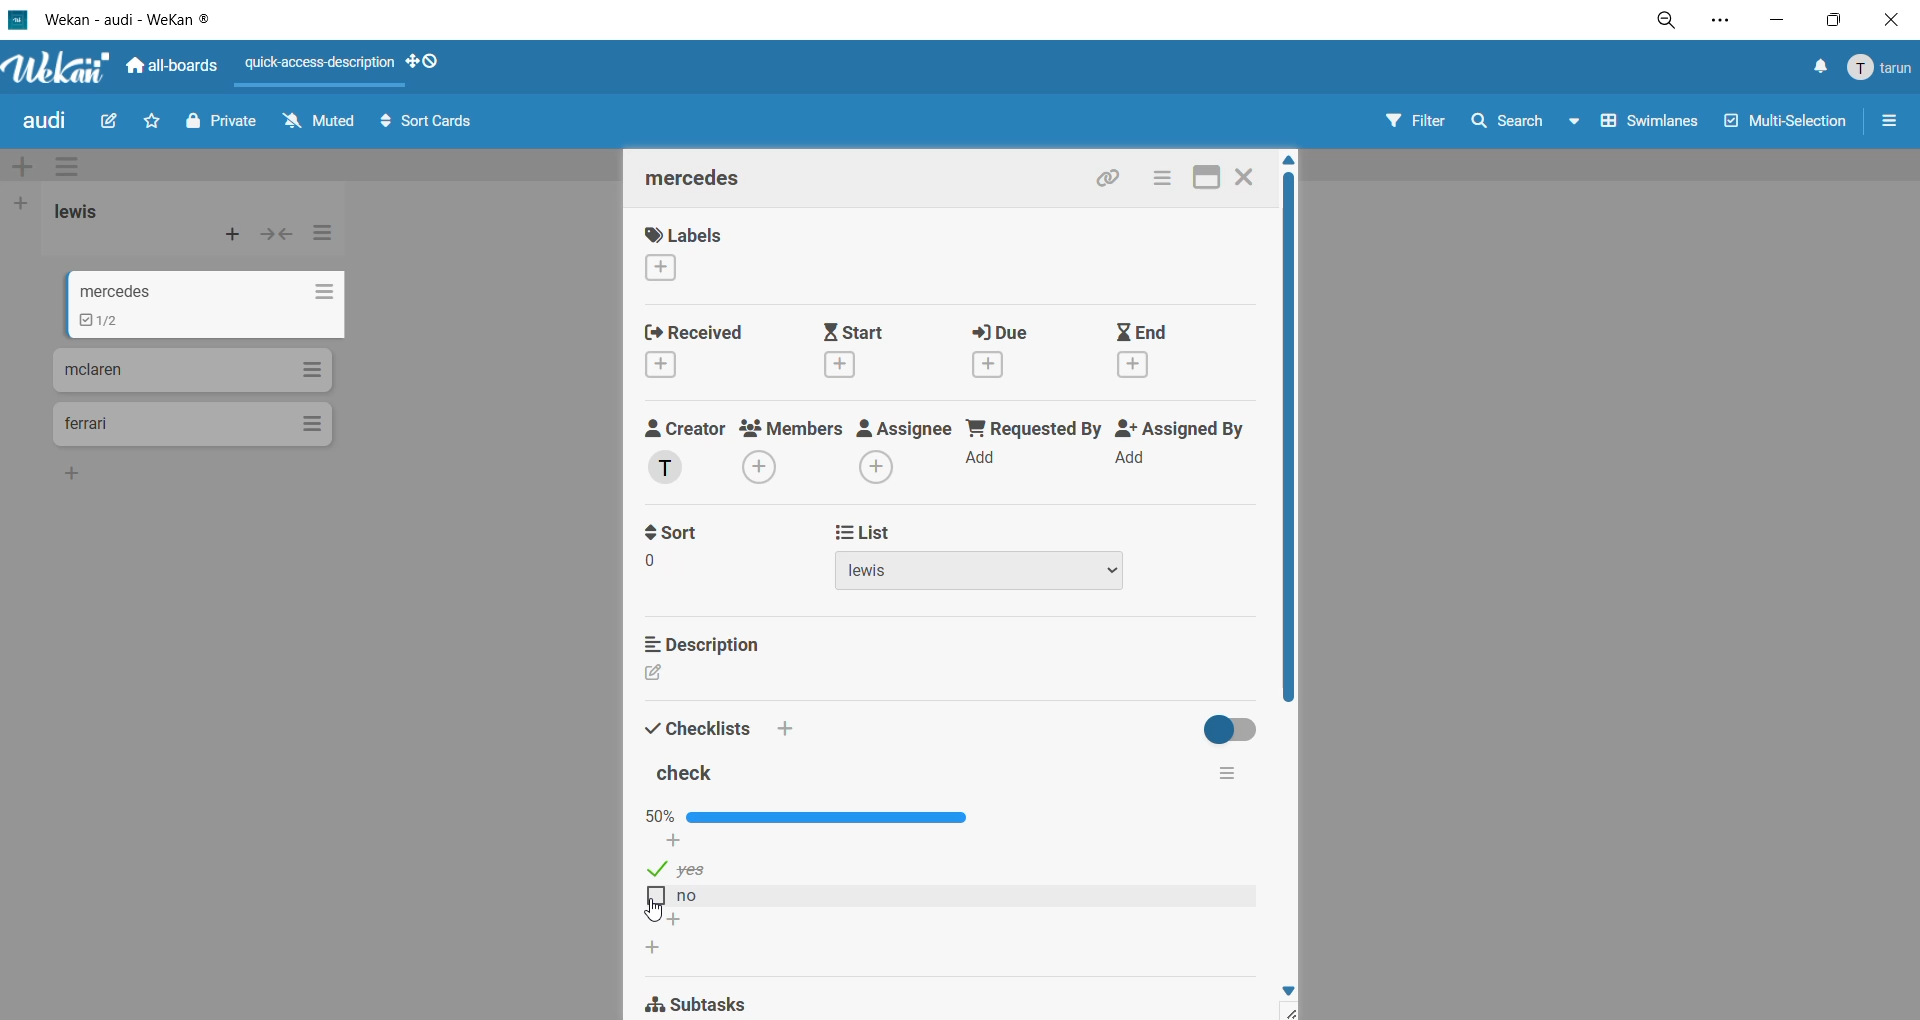  Describe the element at coordinates (41, 124) in the screenshot. I see `board title` at that location.